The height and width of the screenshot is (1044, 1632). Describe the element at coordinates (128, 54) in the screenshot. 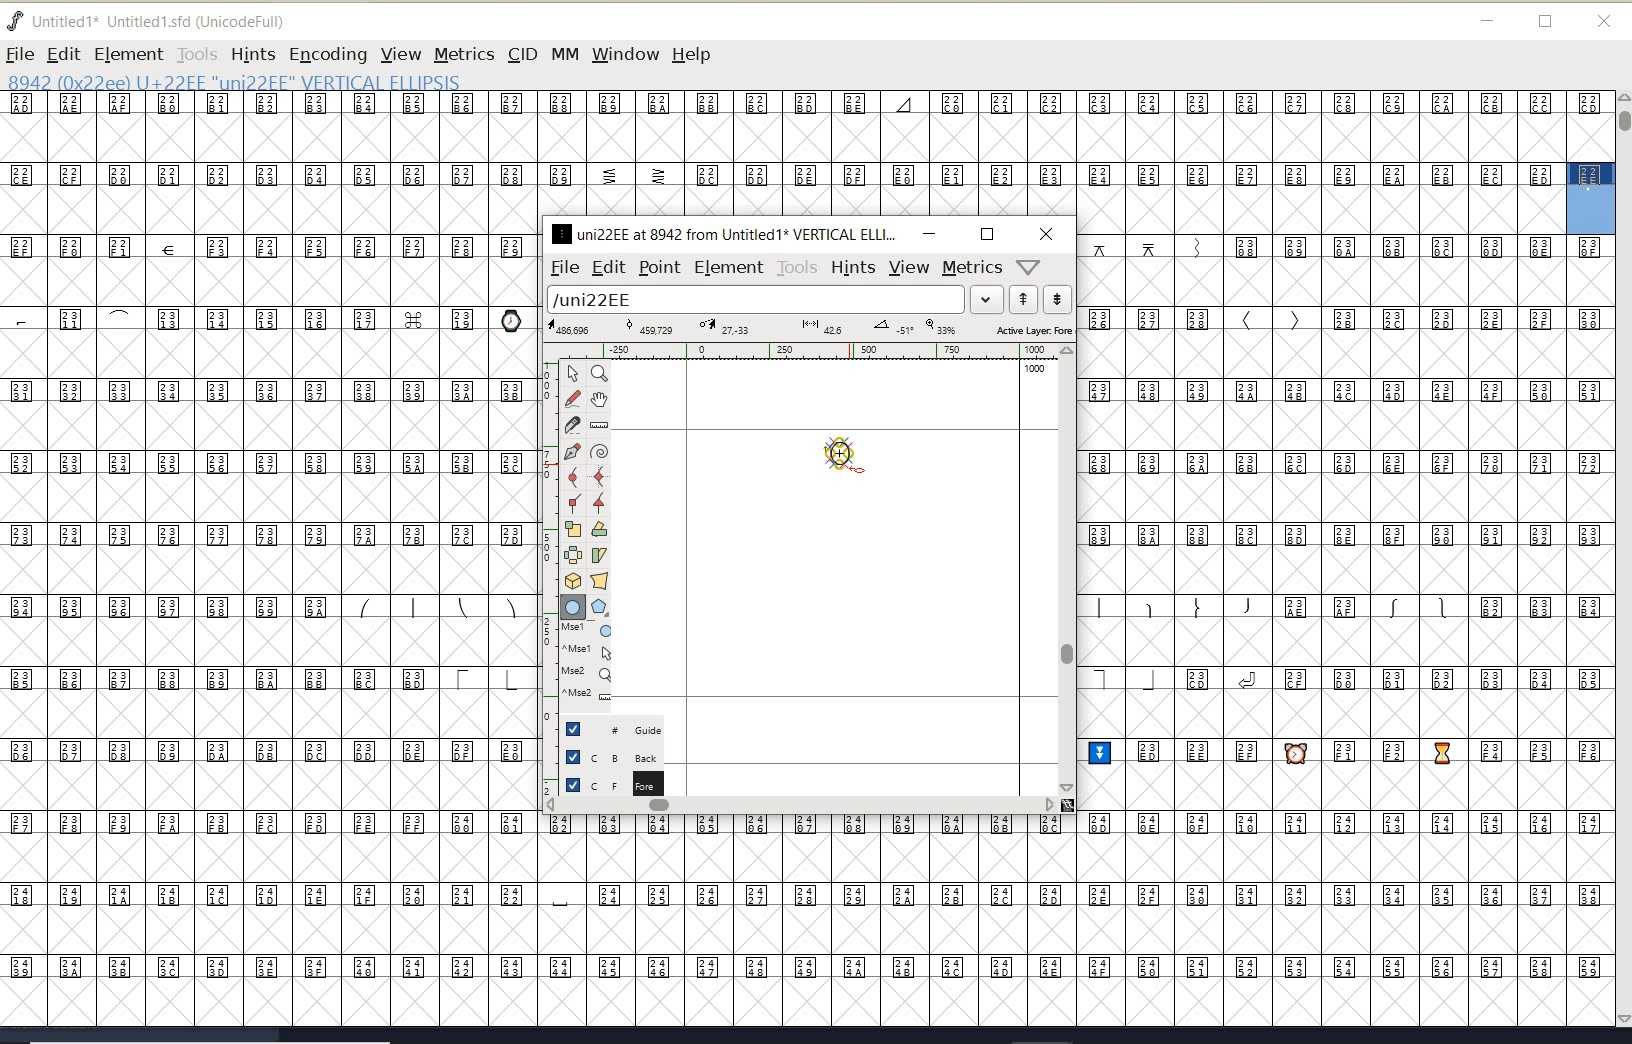

I see `ELEMENT` at that location.